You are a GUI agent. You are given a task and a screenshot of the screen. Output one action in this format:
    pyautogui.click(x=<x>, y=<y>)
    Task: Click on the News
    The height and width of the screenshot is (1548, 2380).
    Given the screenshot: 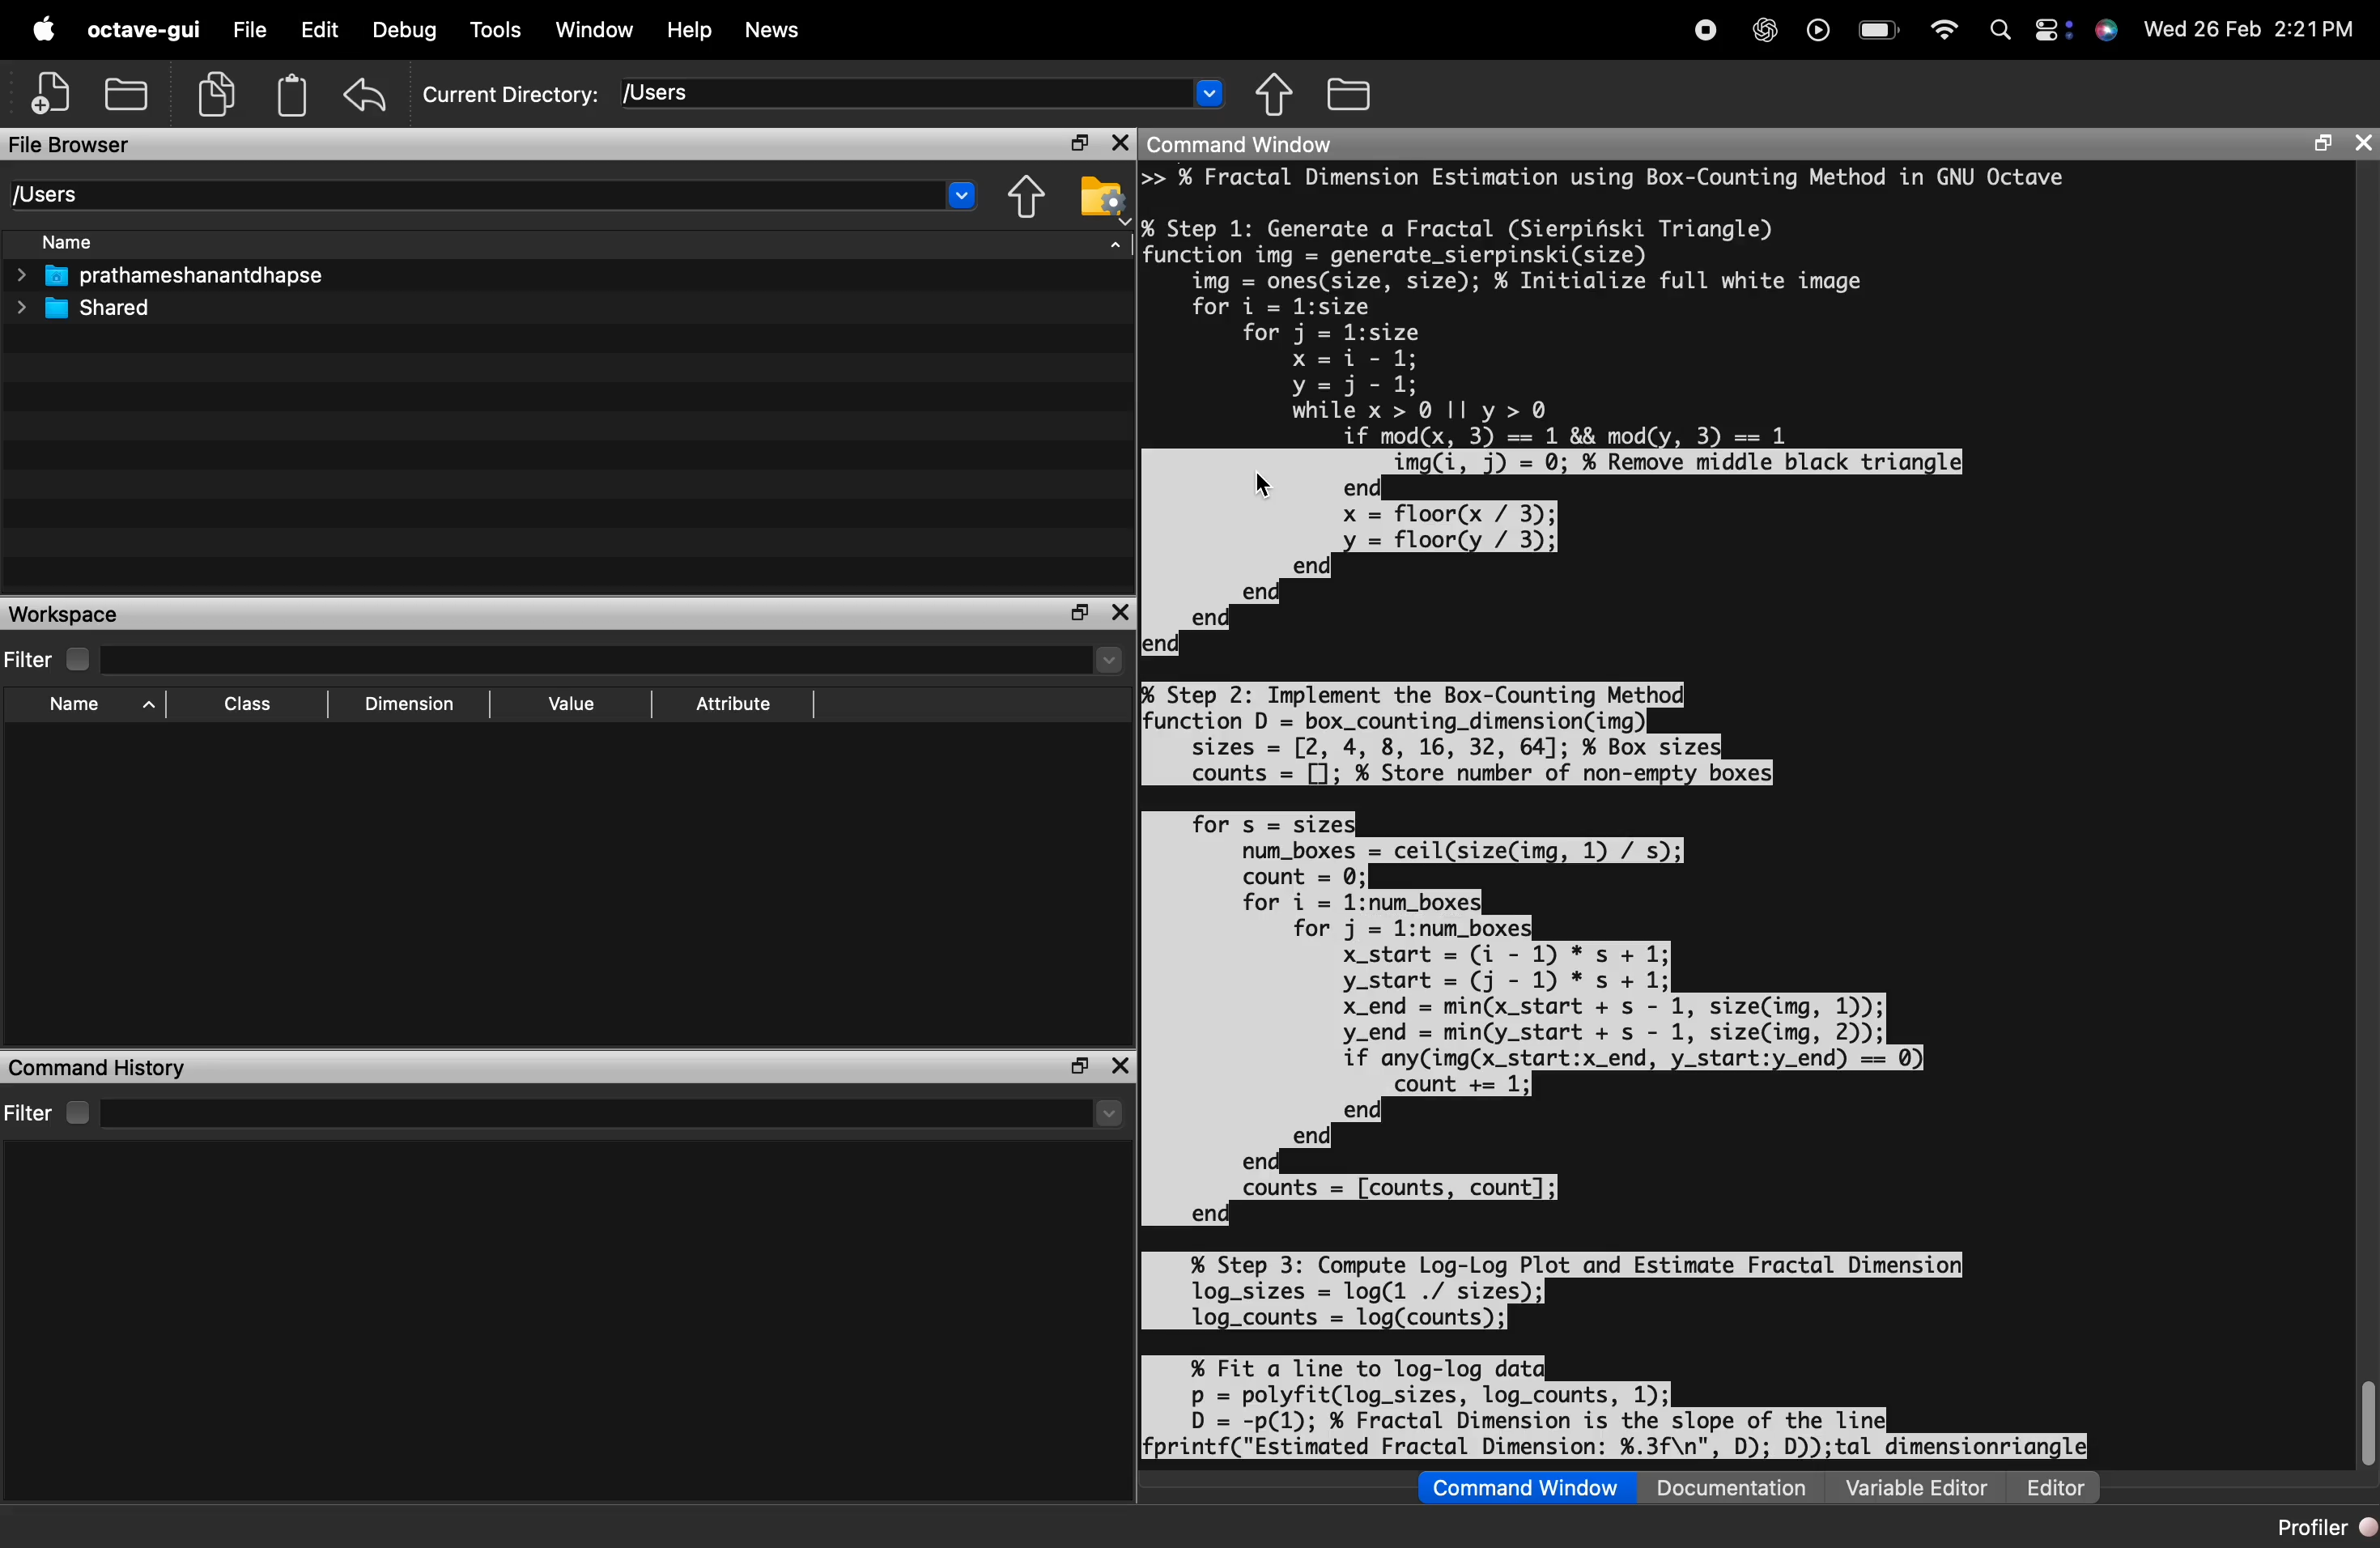 What is the action you would take?
    pyautogui.click(x=772, y=30)
    